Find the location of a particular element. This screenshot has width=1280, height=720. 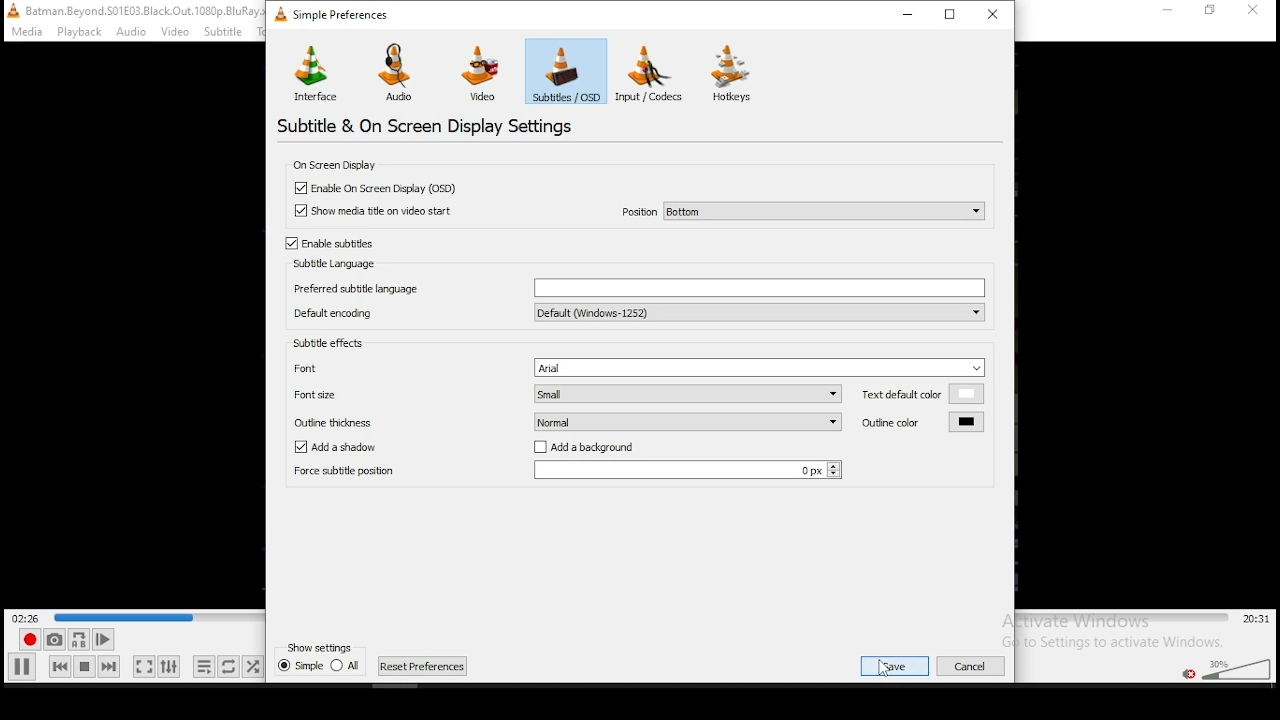

 is located at coordinates (23, 32).